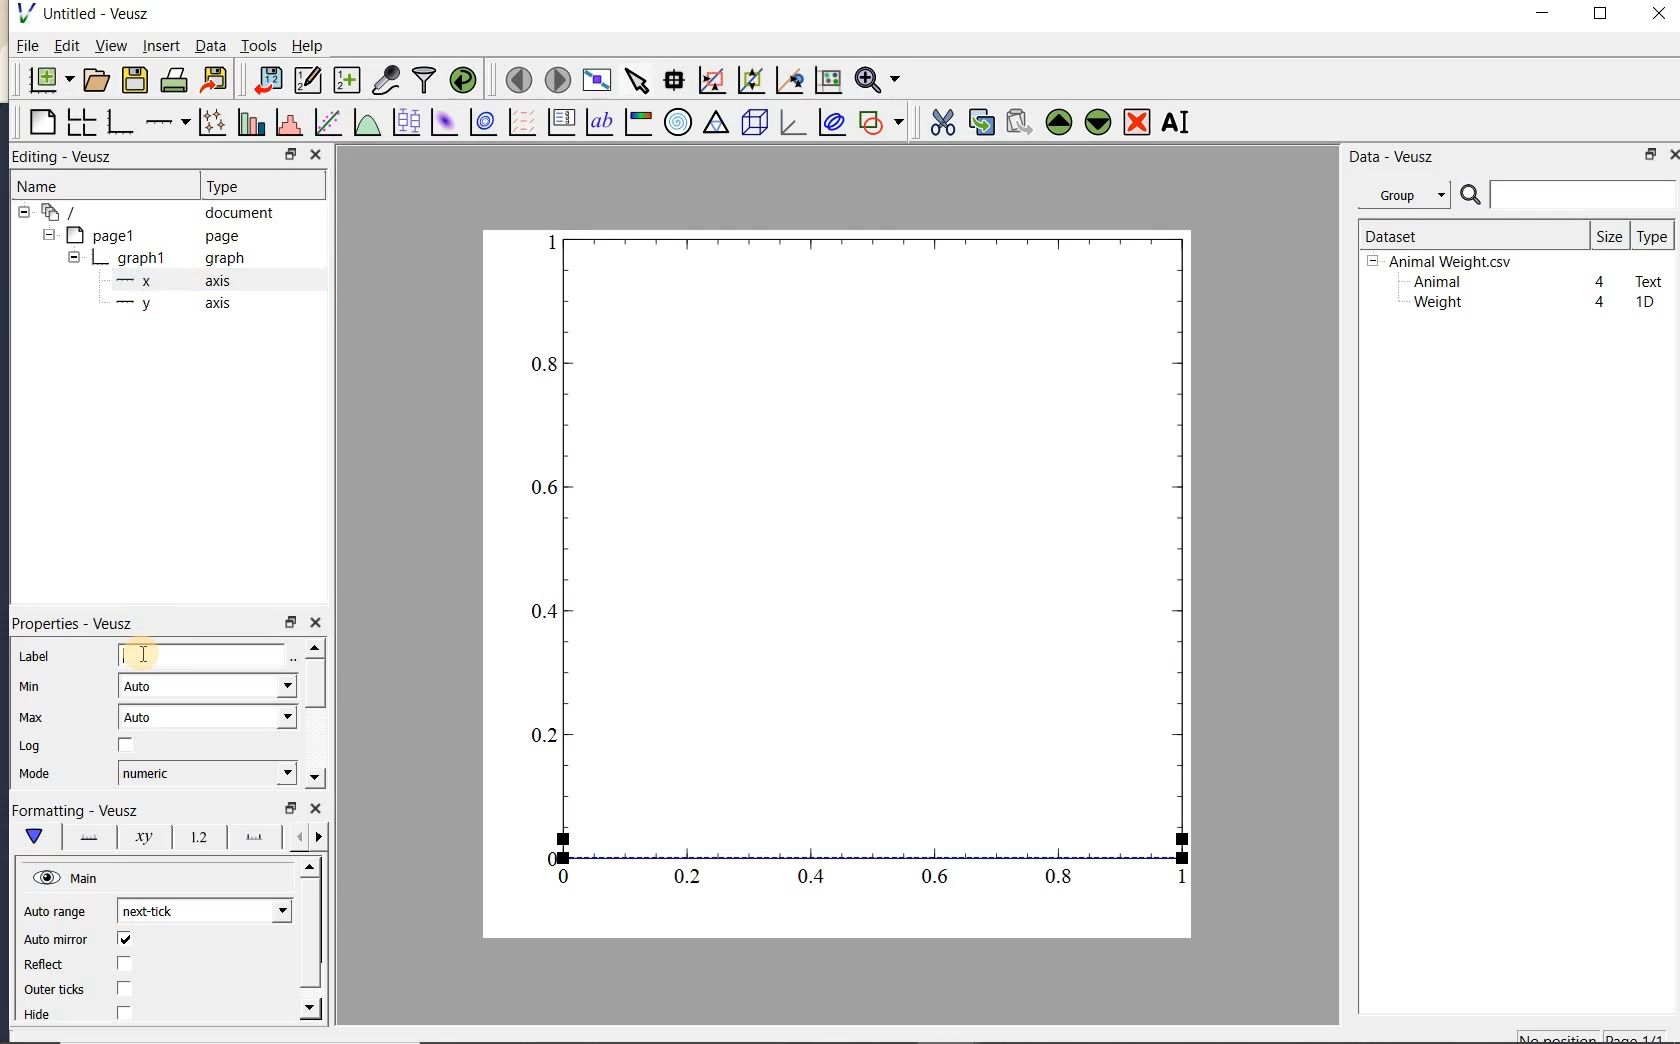  Describe the element at coordinates (638, 122) in the screenshot. I see `image color bar` at that location.